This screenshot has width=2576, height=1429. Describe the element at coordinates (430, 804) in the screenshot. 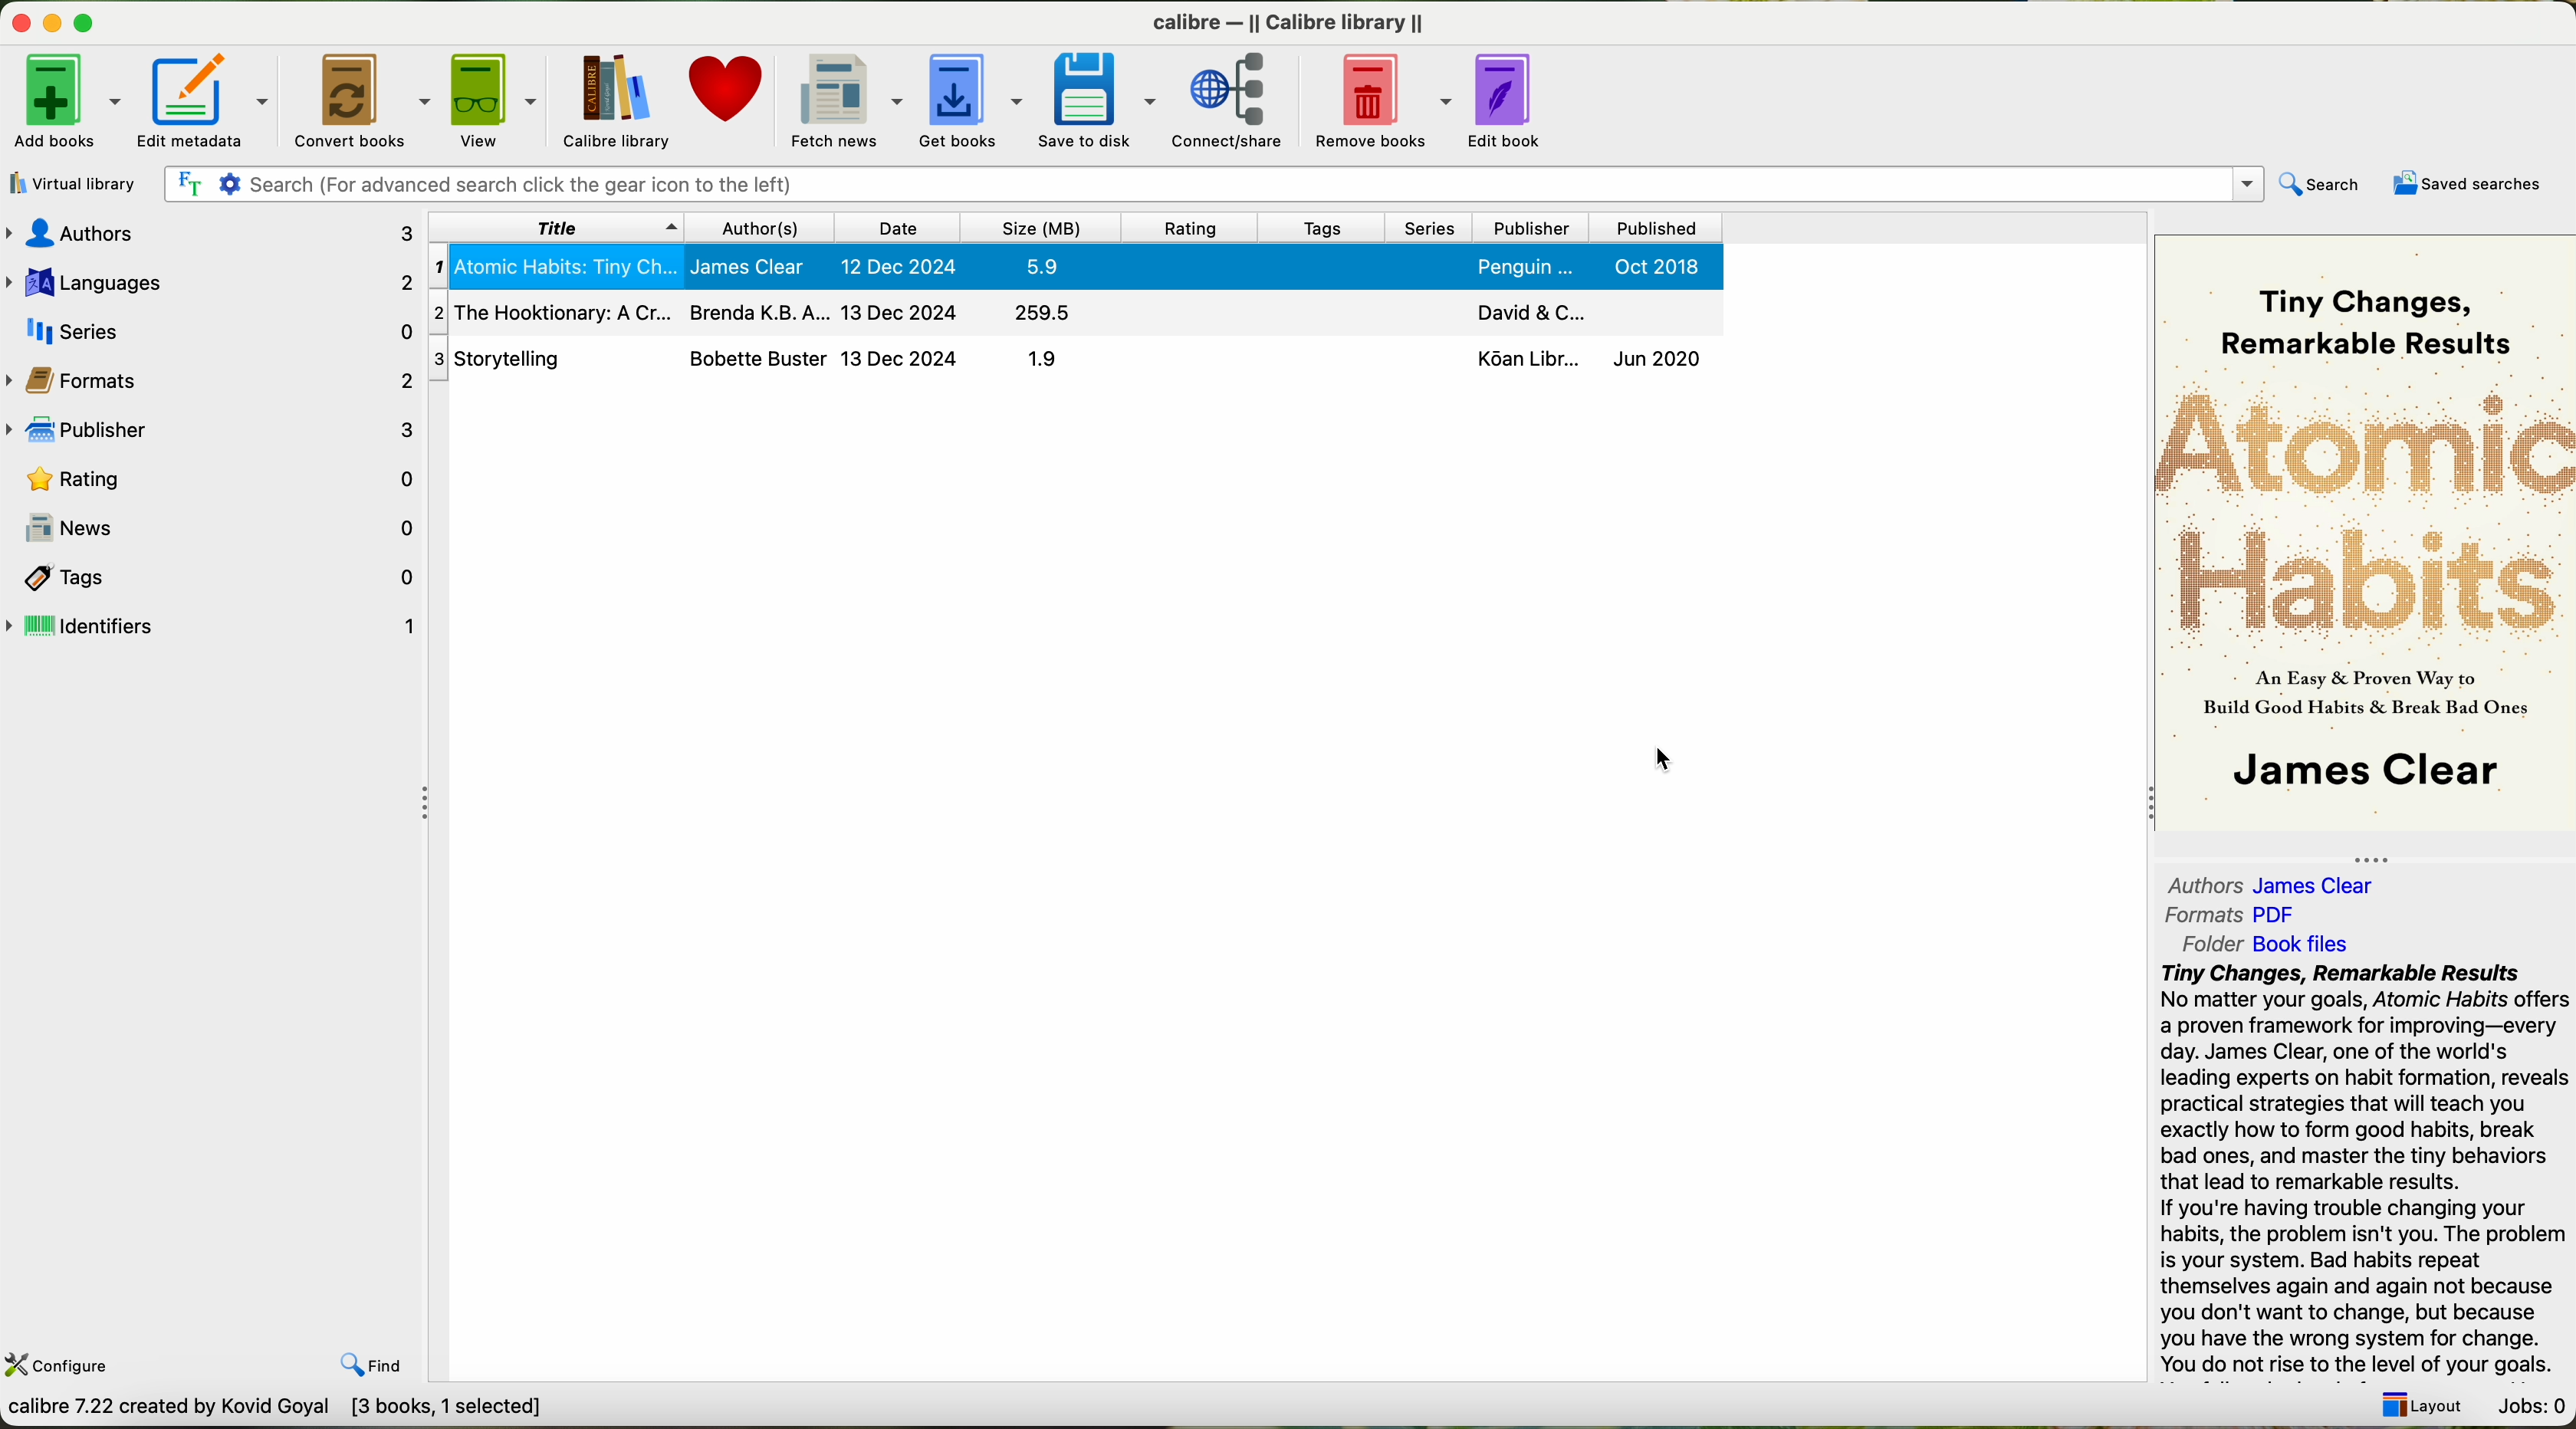

I see `Collapse` at that location.